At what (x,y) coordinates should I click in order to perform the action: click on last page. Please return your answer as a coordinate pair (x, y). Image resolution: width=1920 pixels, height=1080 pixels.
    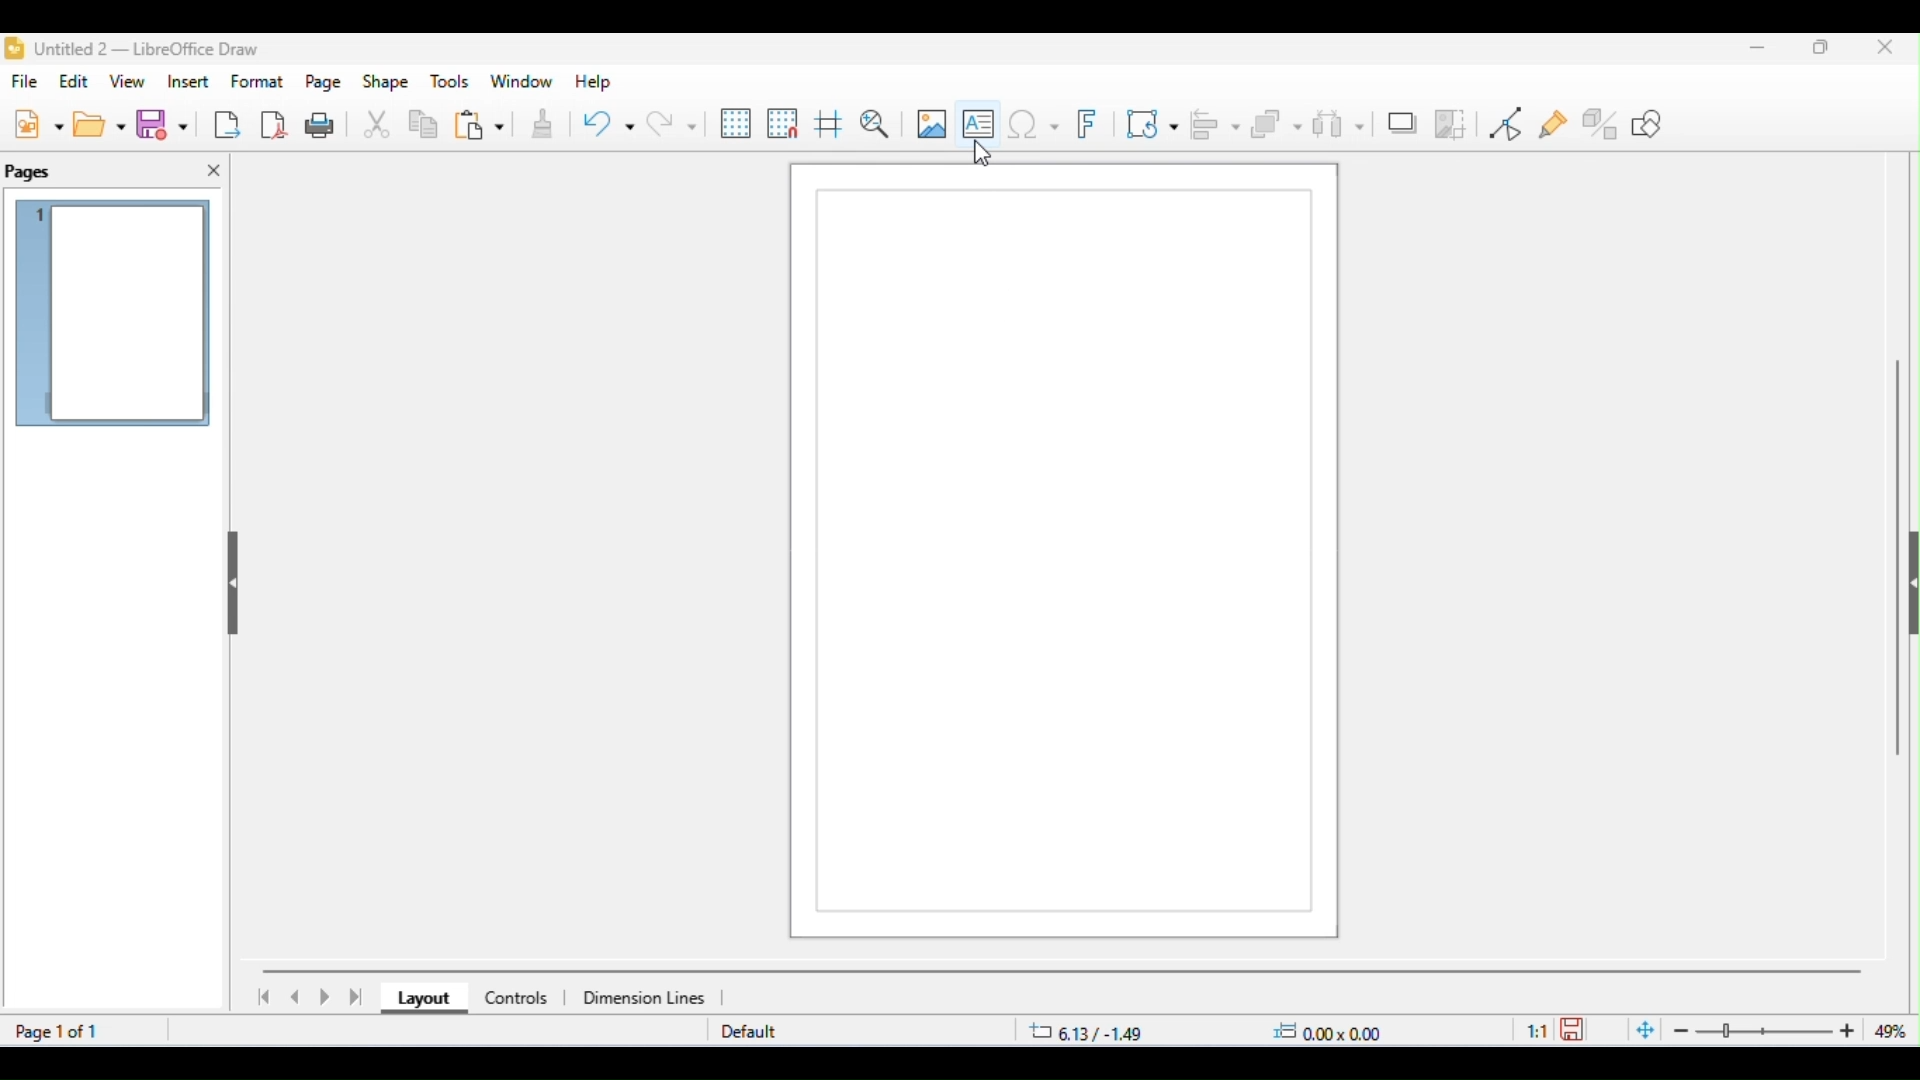
    Looking at the image, I should click on (358, 997).